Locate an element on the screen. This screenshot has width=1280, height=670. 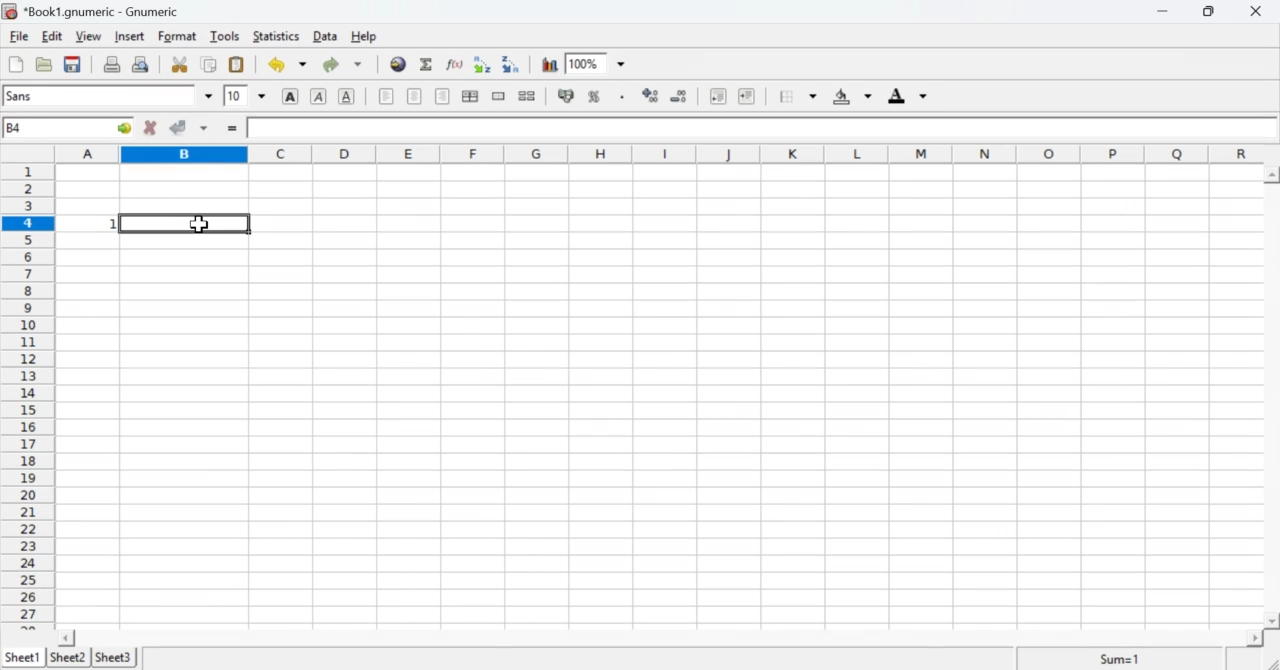
scroll up is located at coordinates (1271, 174).